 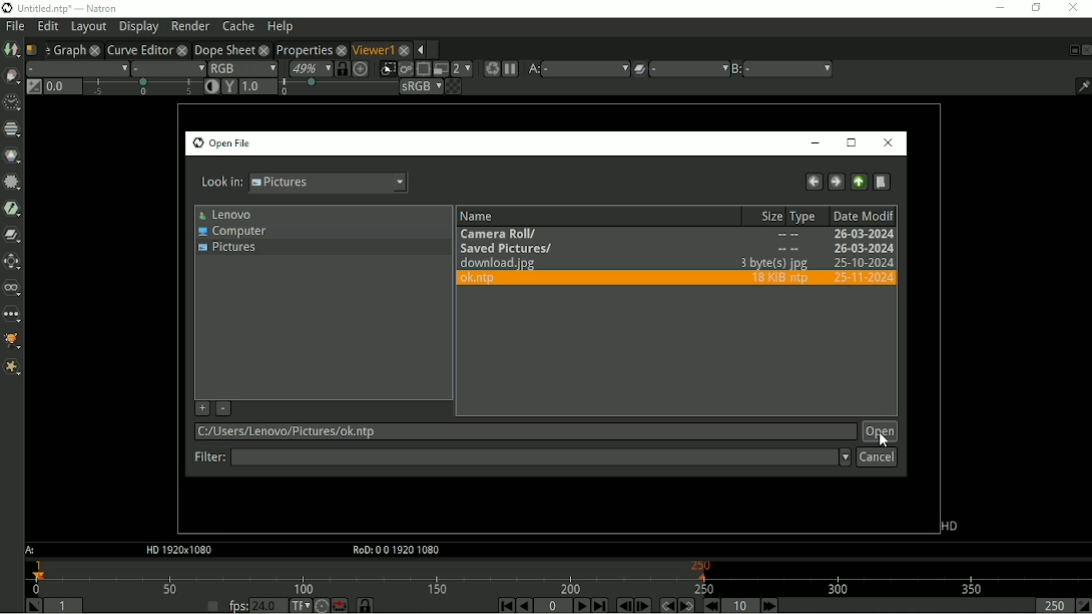 I want to click on Go back, so click(x=813, y=182).